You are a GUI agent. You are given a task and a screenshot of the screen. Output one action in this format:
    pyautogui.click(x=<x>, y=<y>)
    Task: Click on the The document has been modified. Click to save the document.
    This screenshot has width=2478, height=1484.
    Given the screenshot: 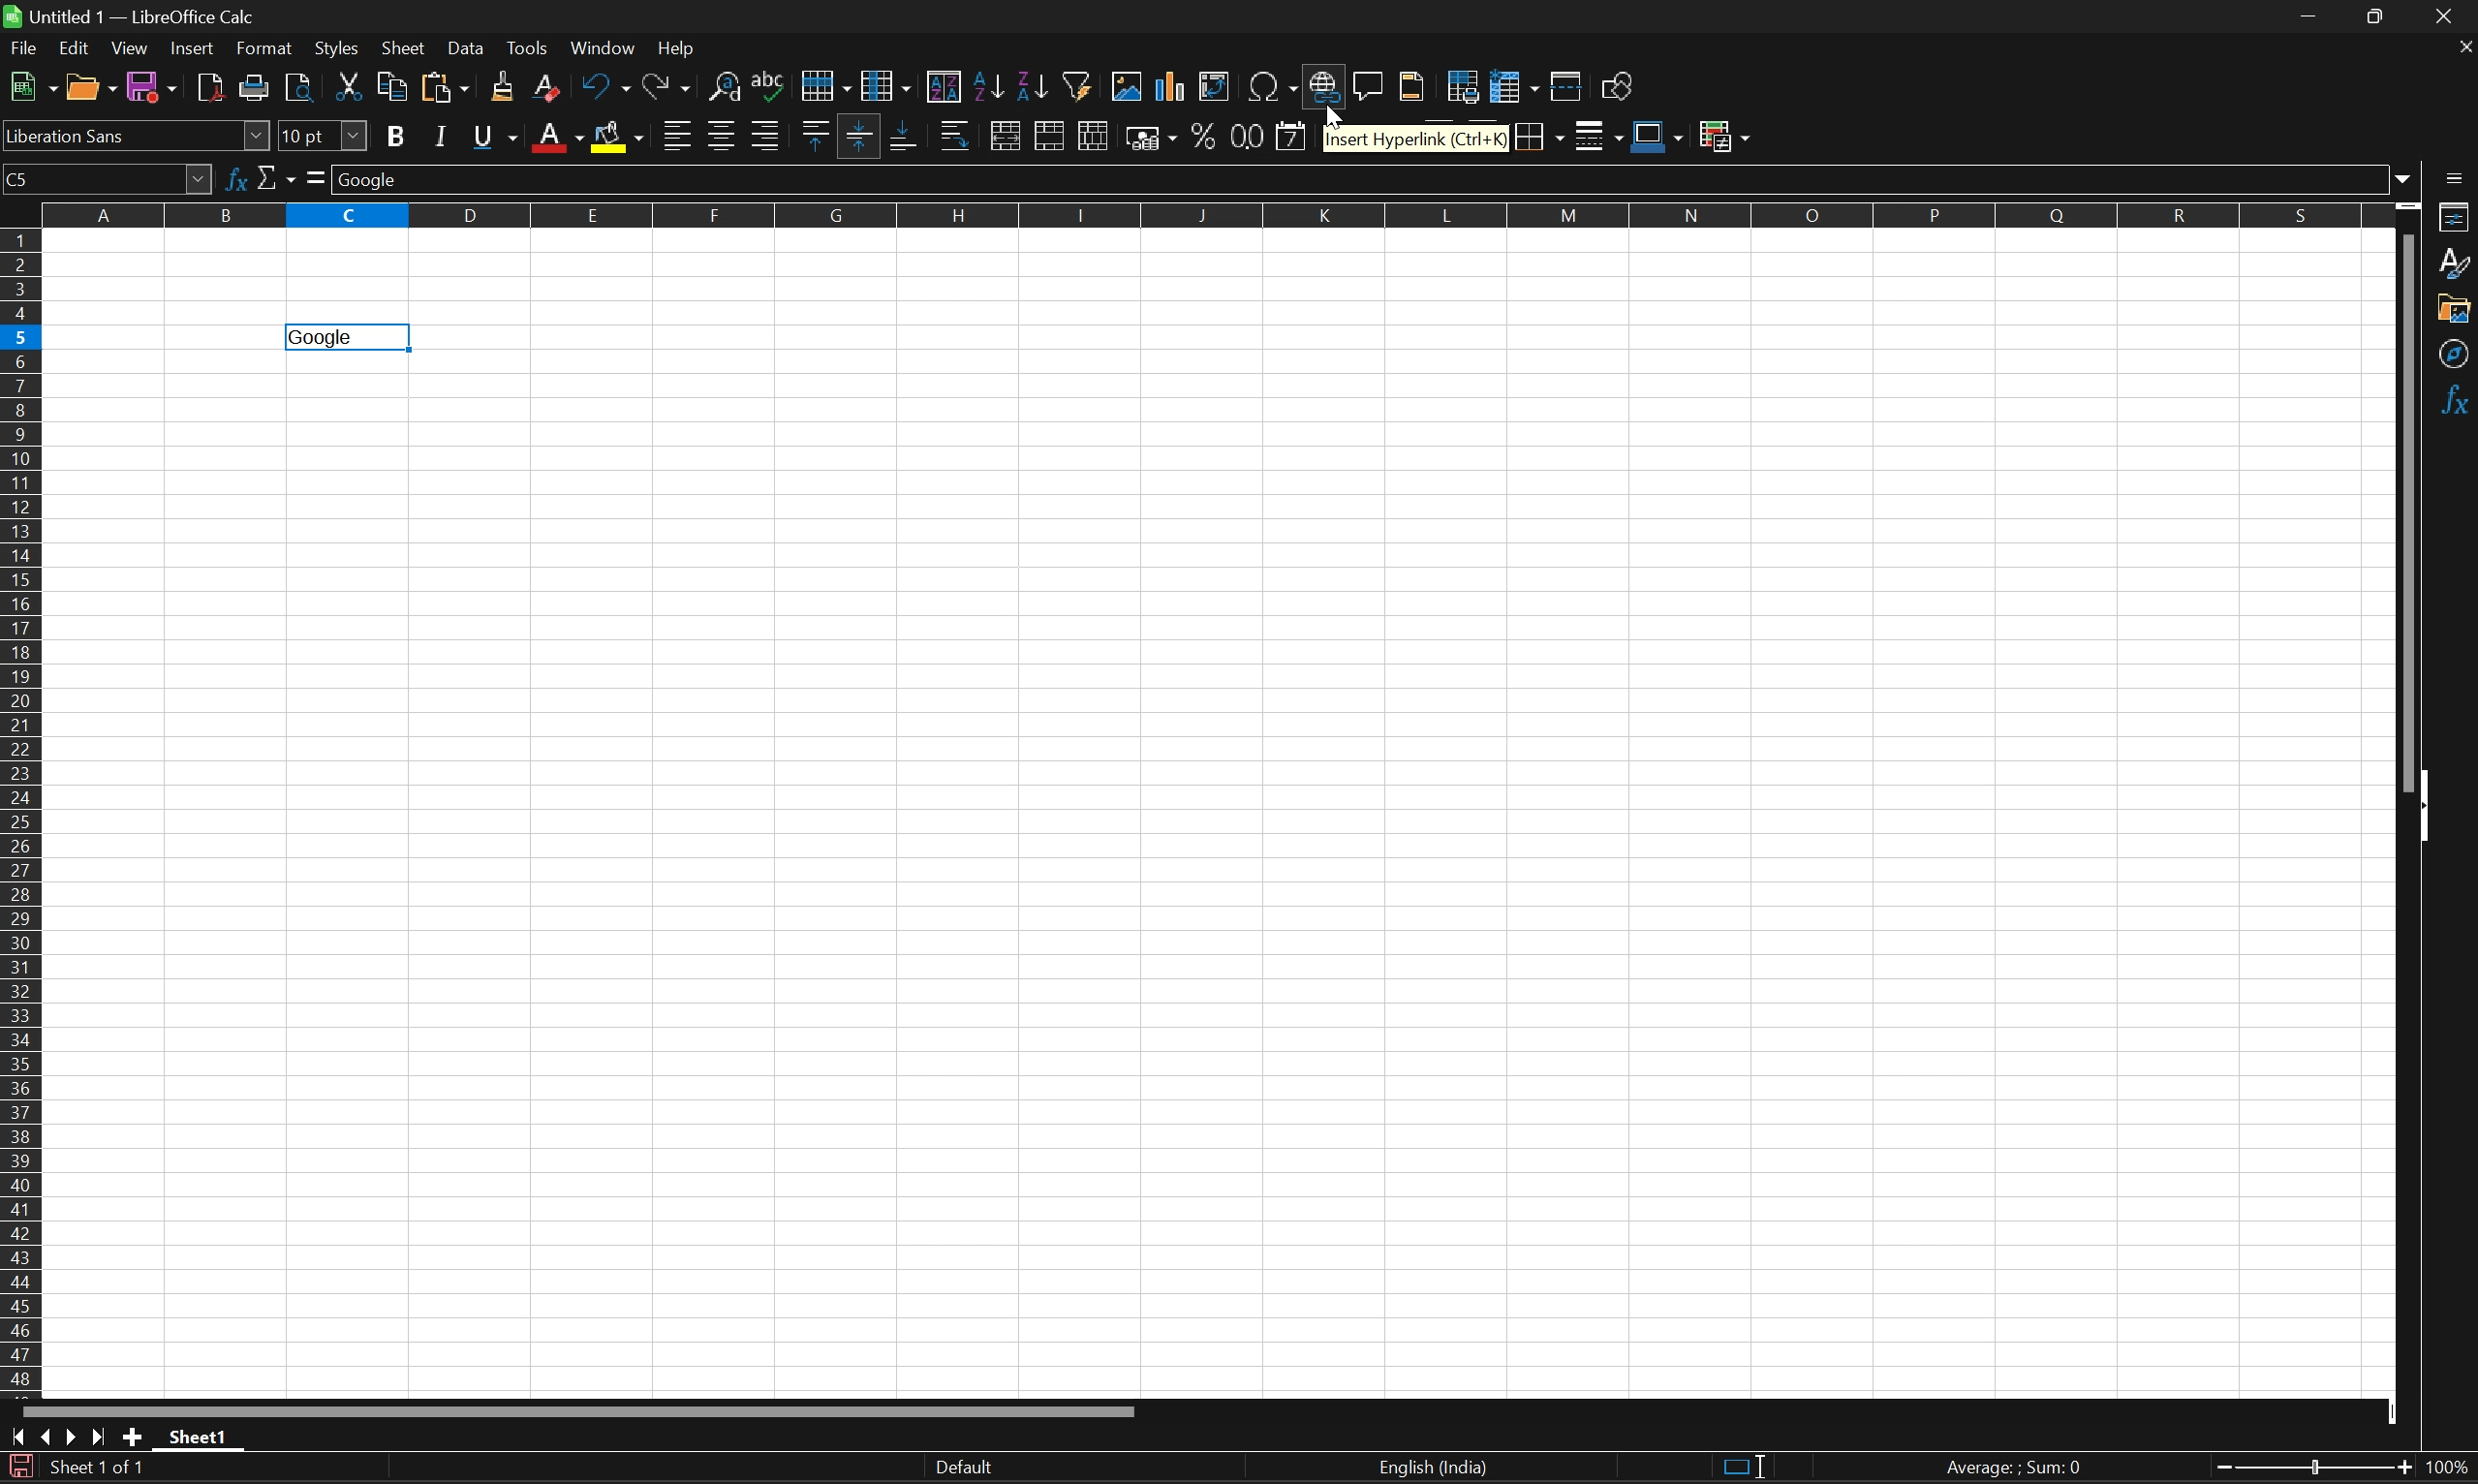 What is the action you would take?
    pyautogui.click(x=19, y=1468)
    